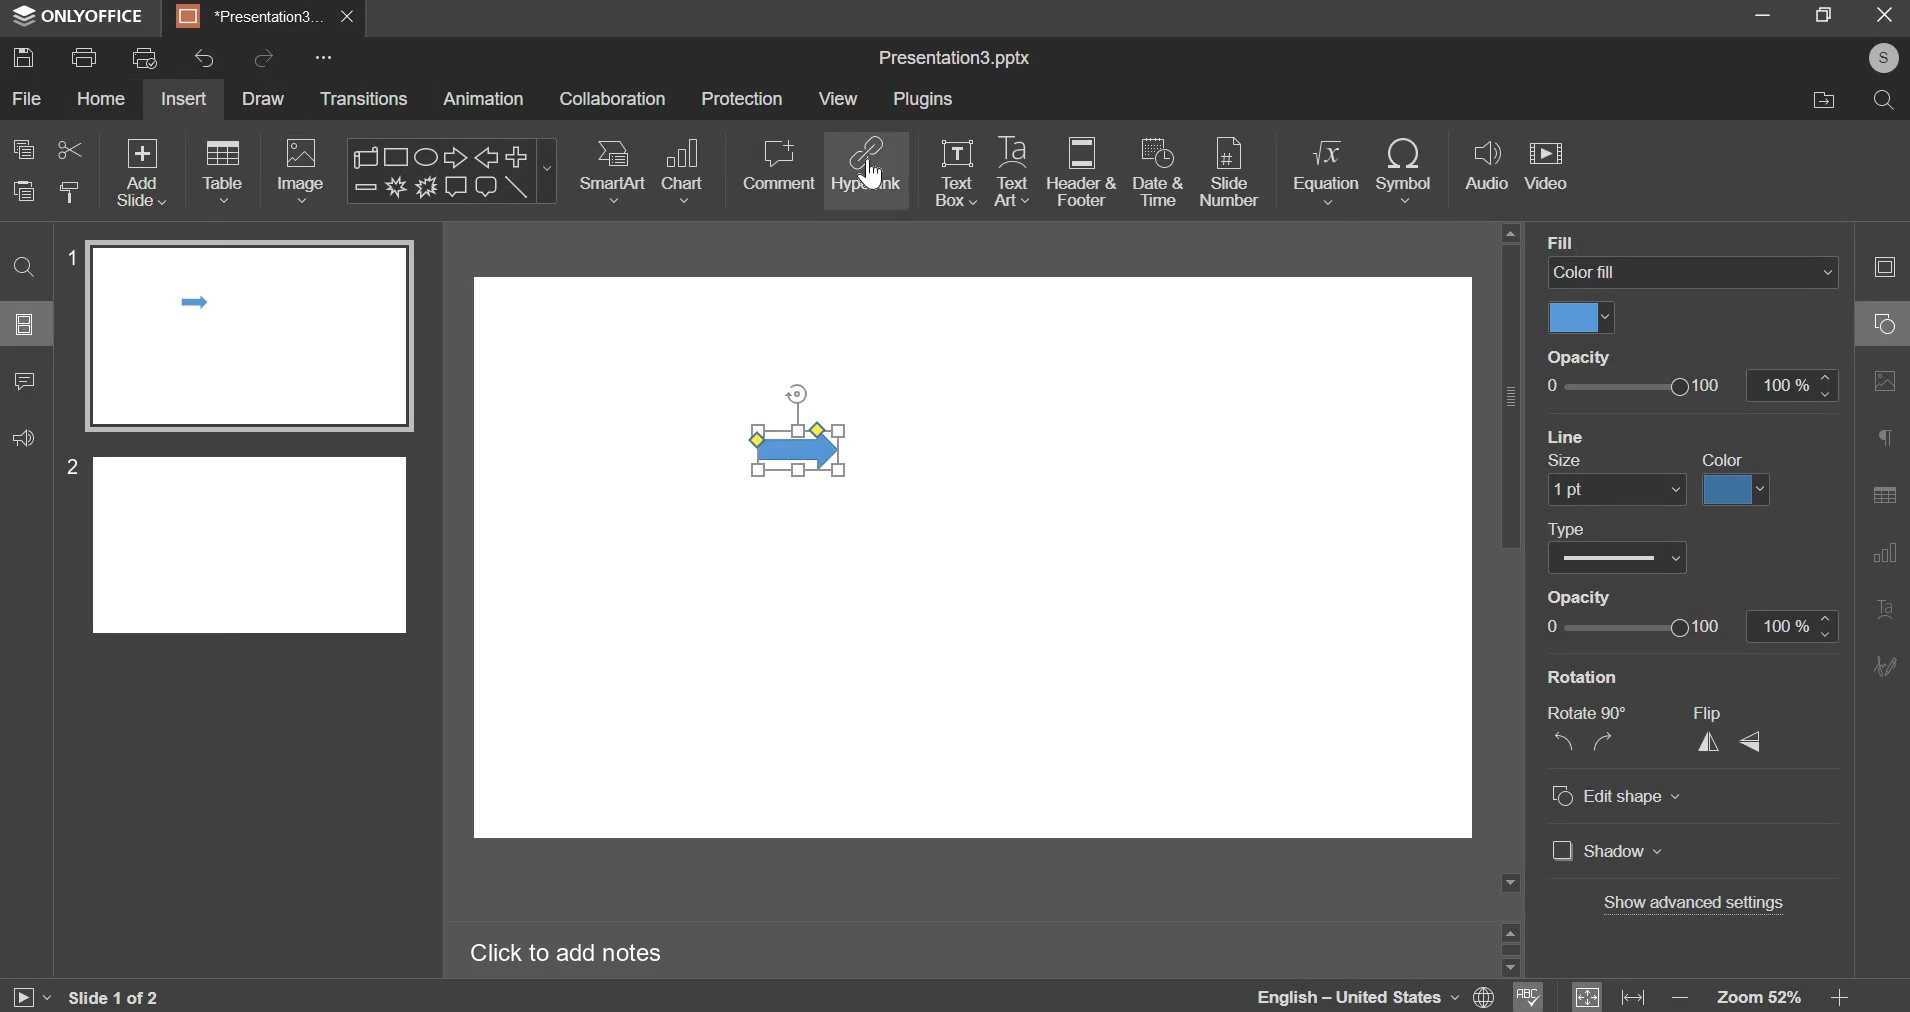  What do you see at coordinates (1082, 171) in the screenshot?
I see `header & footer` at bounding box center [1082, 171].